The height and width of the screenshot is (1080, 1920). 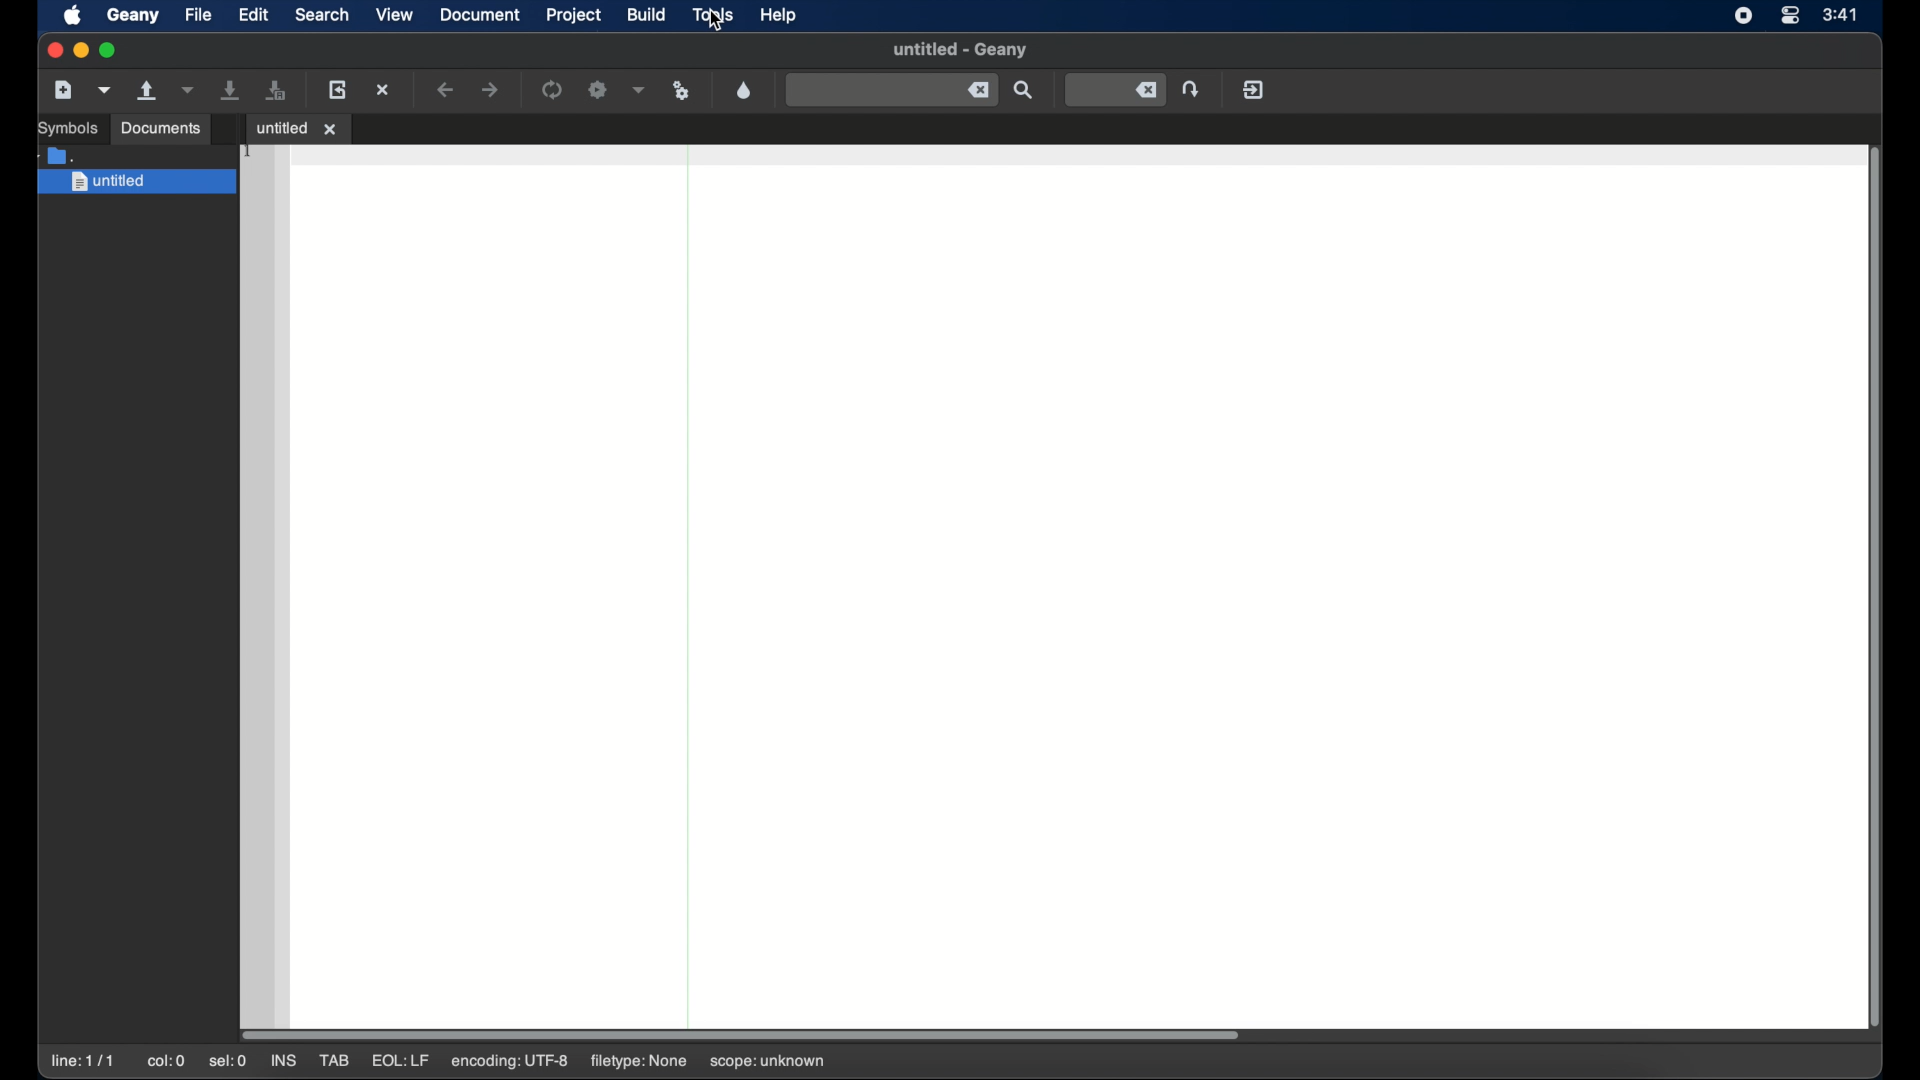 I want to click on search, so click(x=322, y=15).